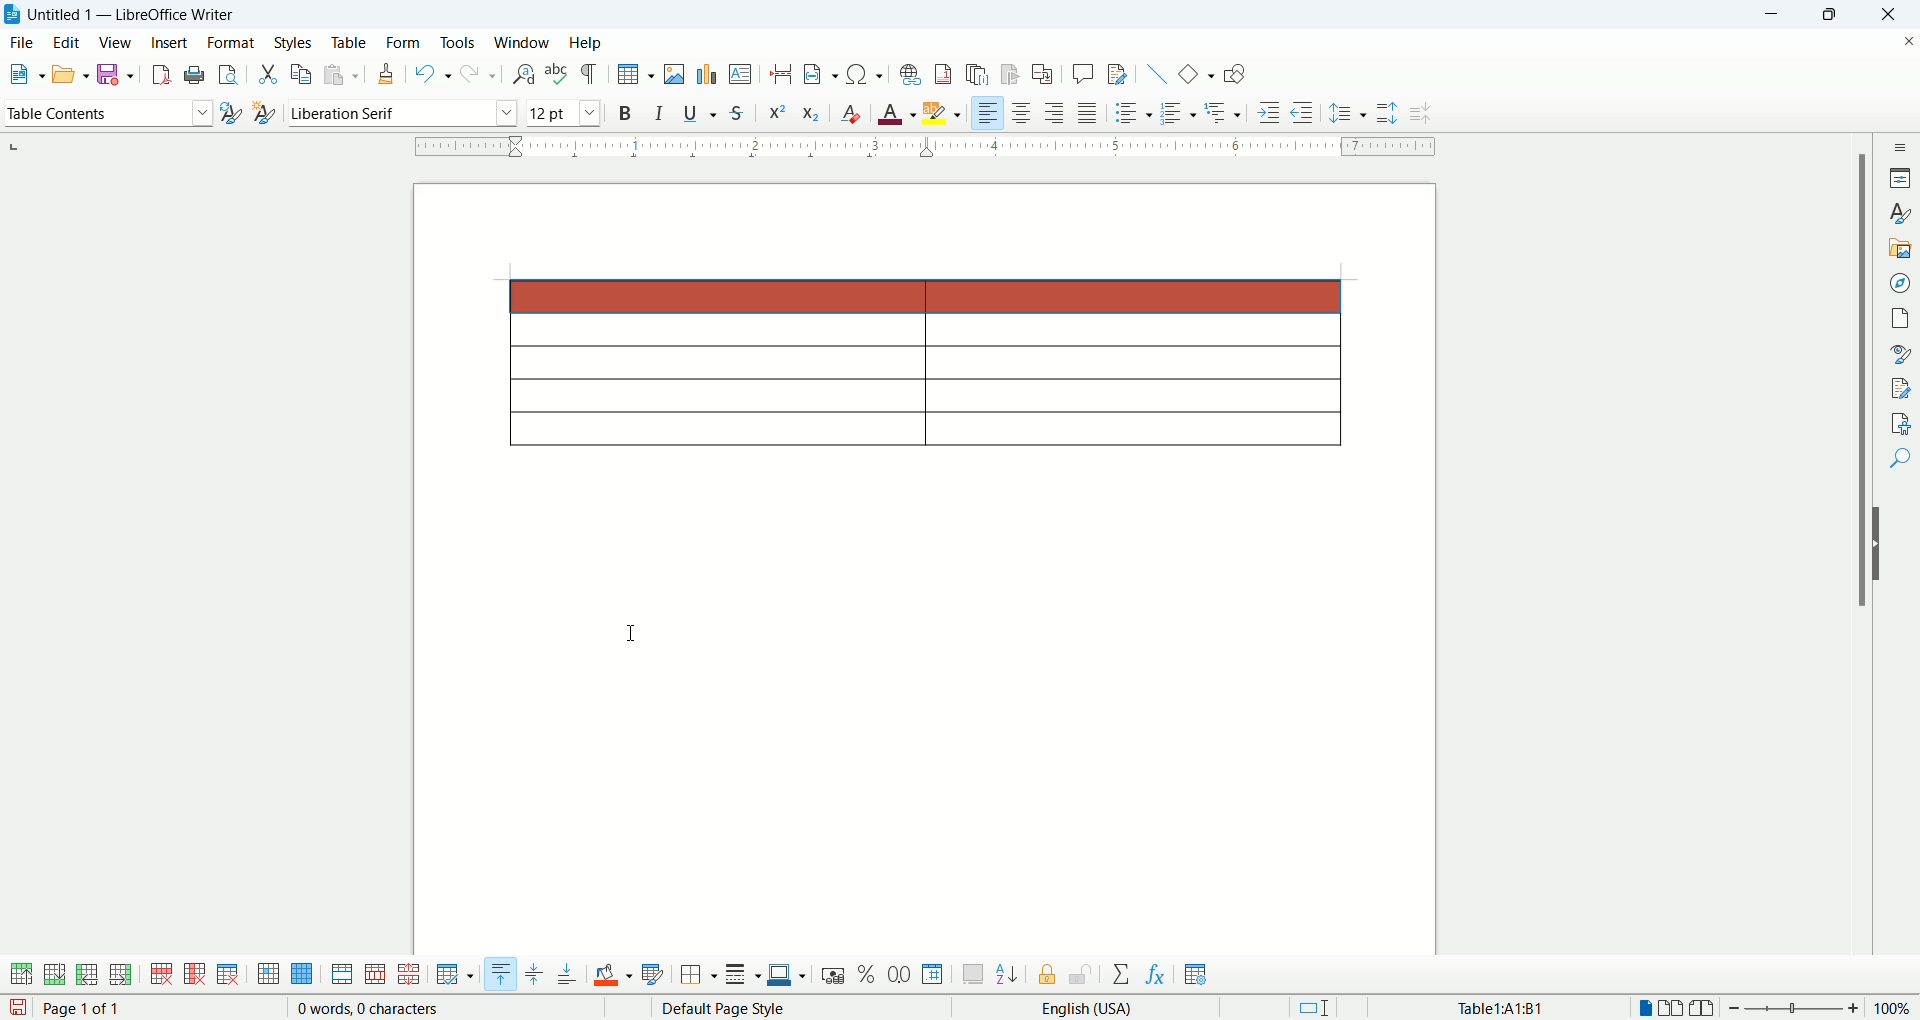  Describe the element at coordinates (1424, 114) in the screenshot. I see `decrease paragraph spacing` at that location.